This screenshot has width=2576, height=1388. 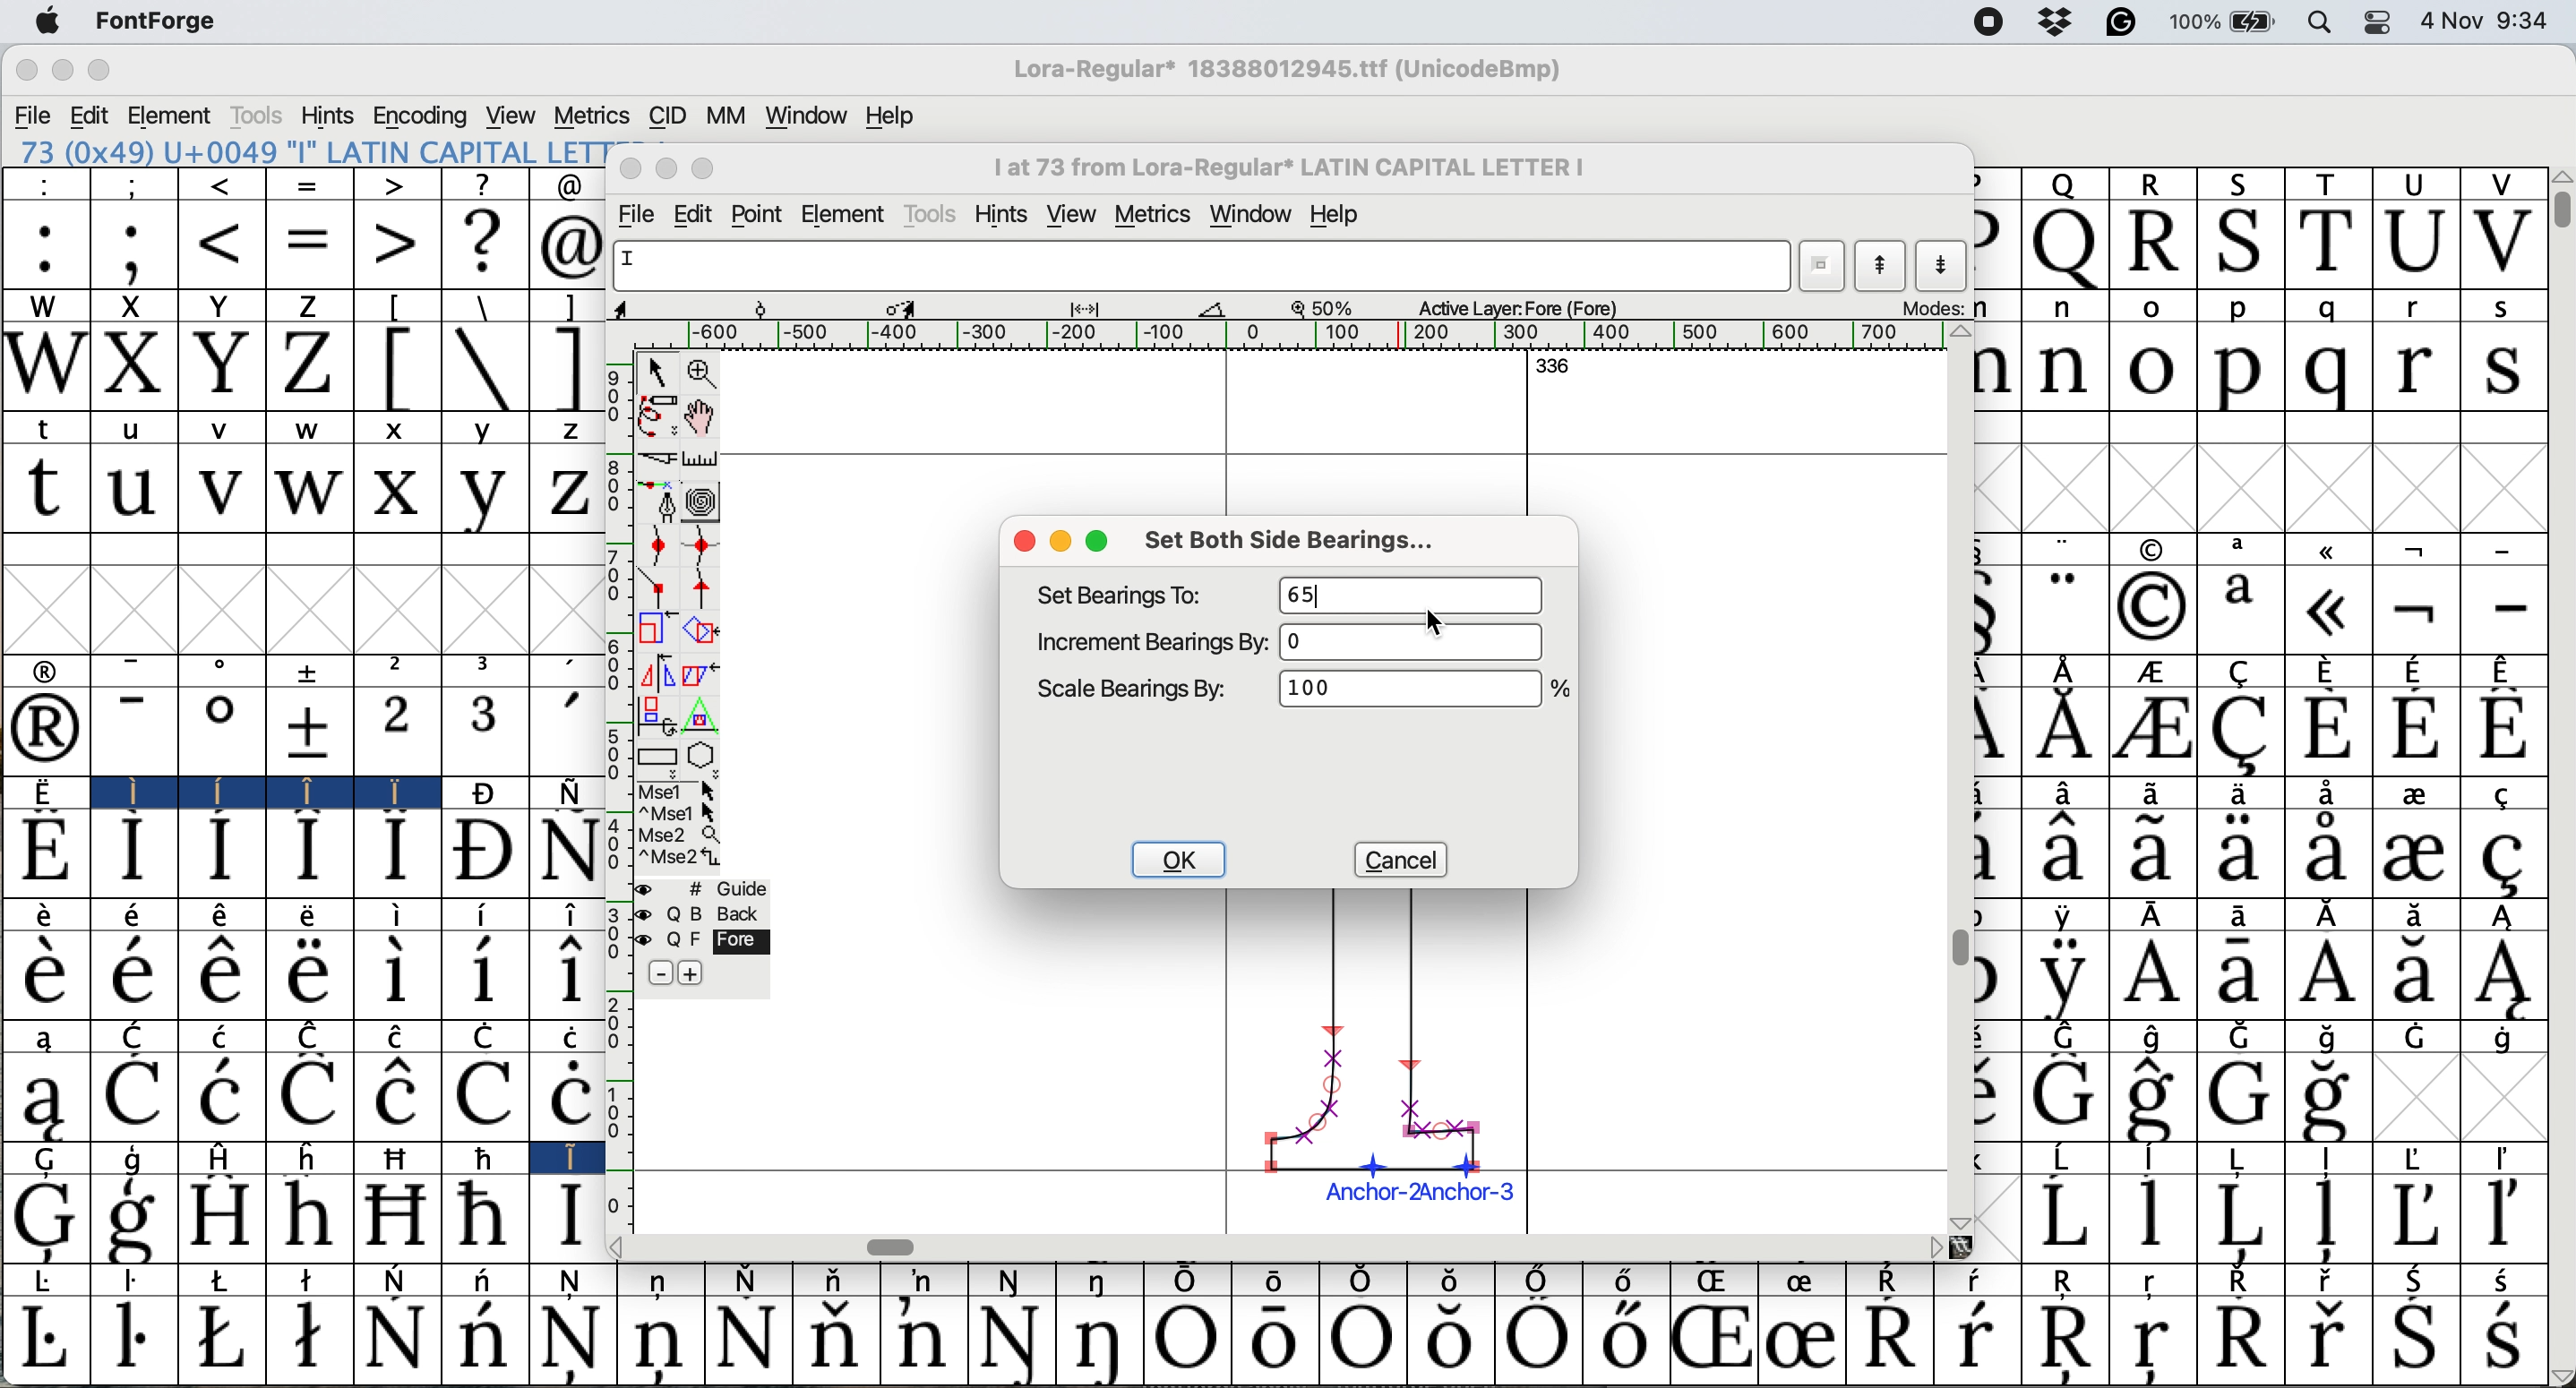 What do you see at coordinates (2152, 794) in the screenshot?
I see `Symbol` at bounding box center [2152, 794].